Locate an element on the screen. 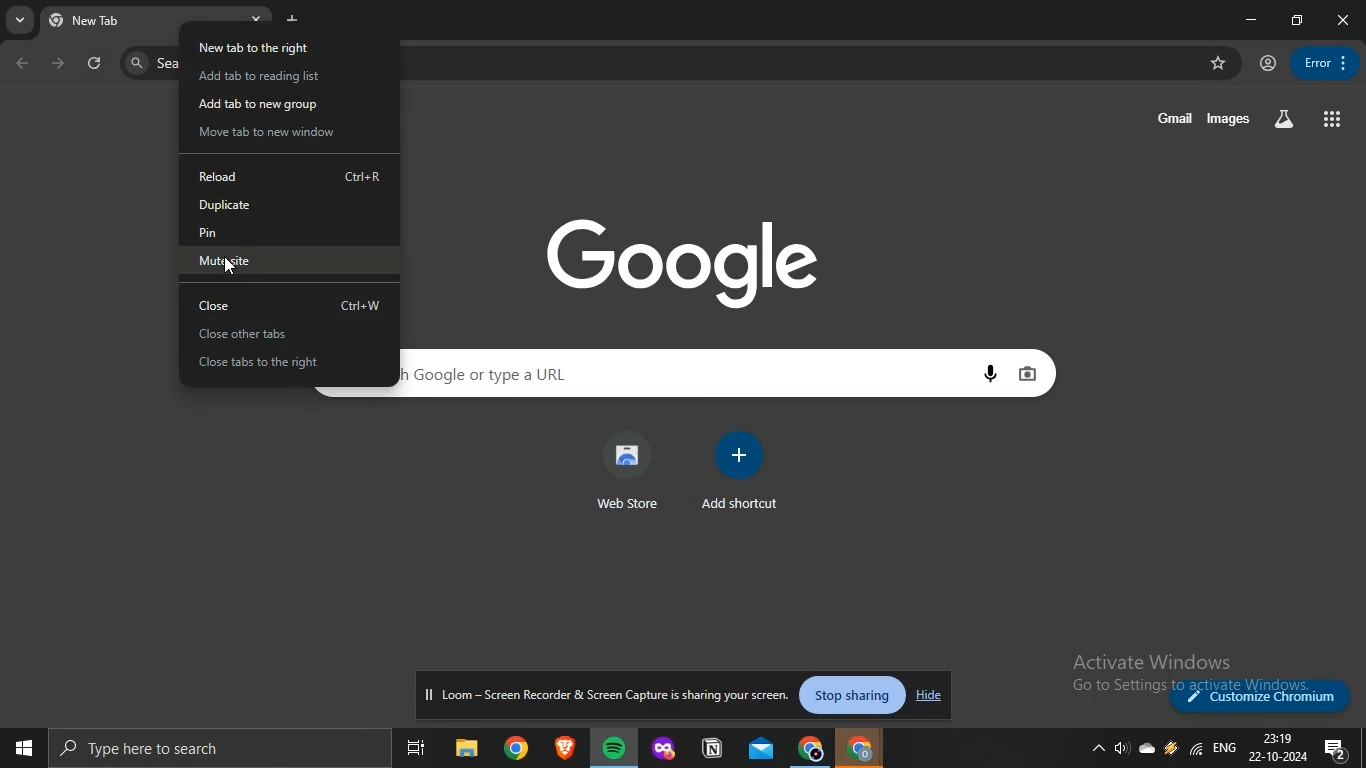 This screenshot has width=1366, height=768. winamp is located at coordinates (1170, 748).